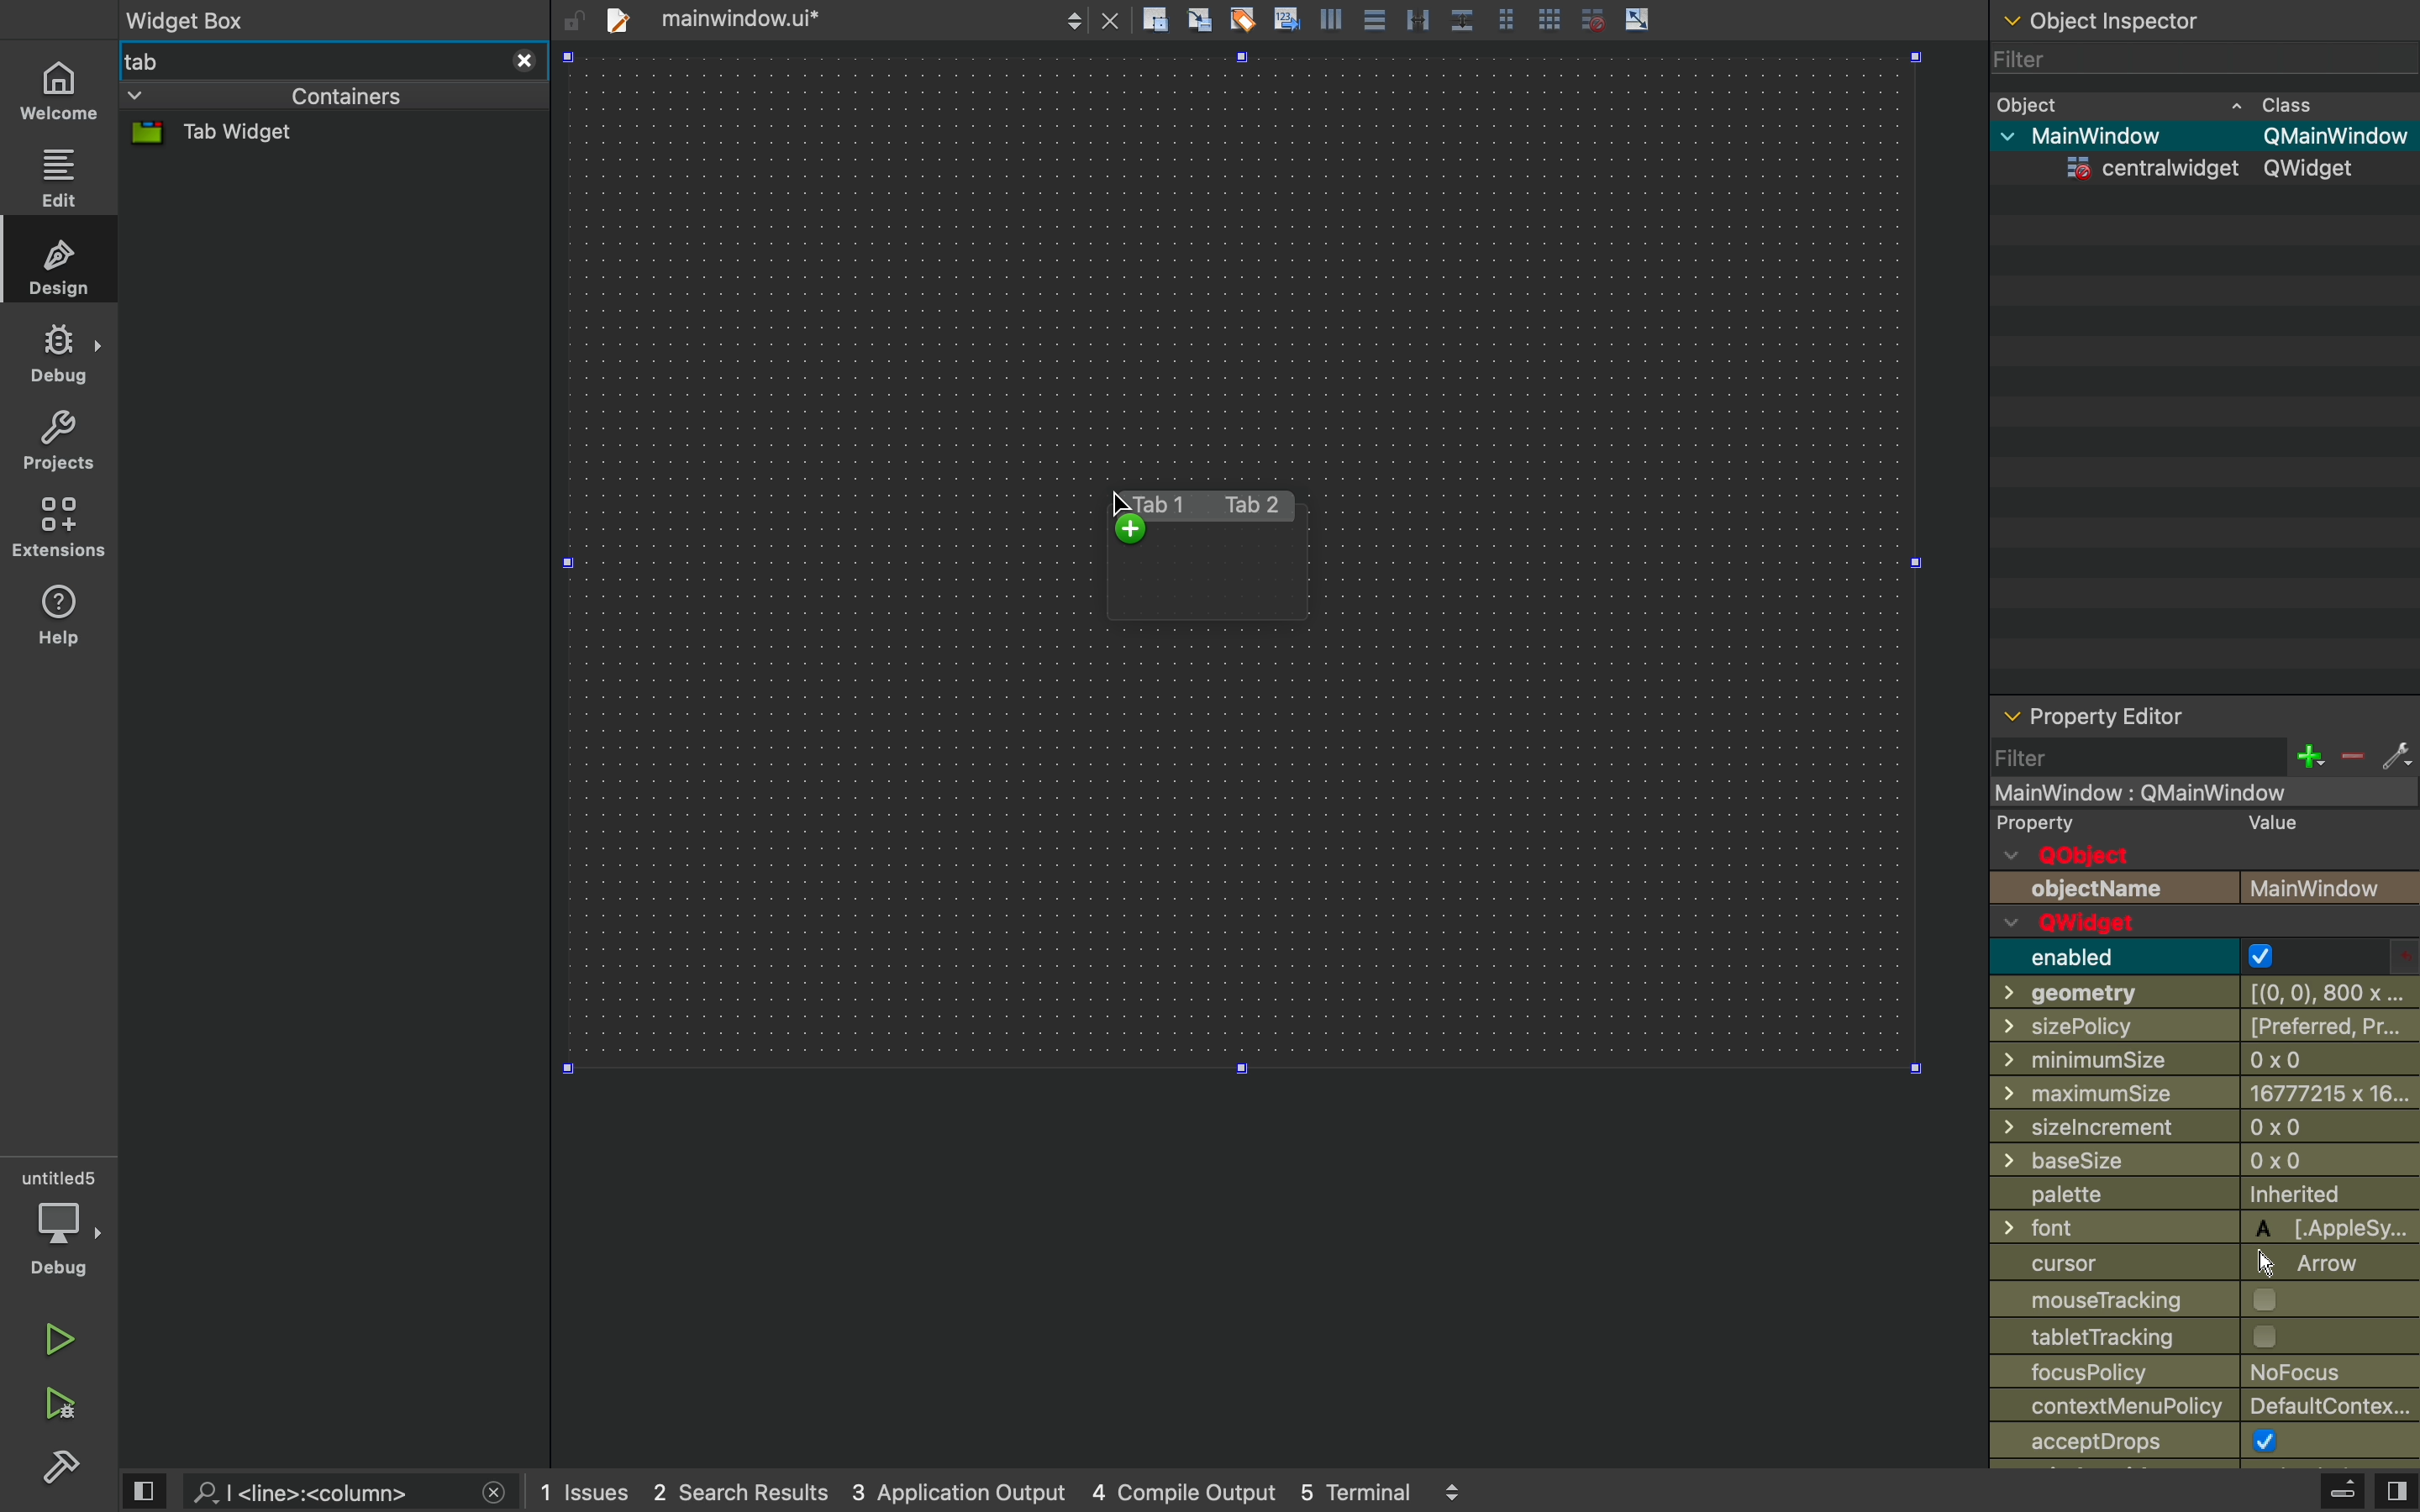 The image size is (2420, 1512). Describe the element at coordinates (58, 262) in the screenshot. I see `design` at that location.